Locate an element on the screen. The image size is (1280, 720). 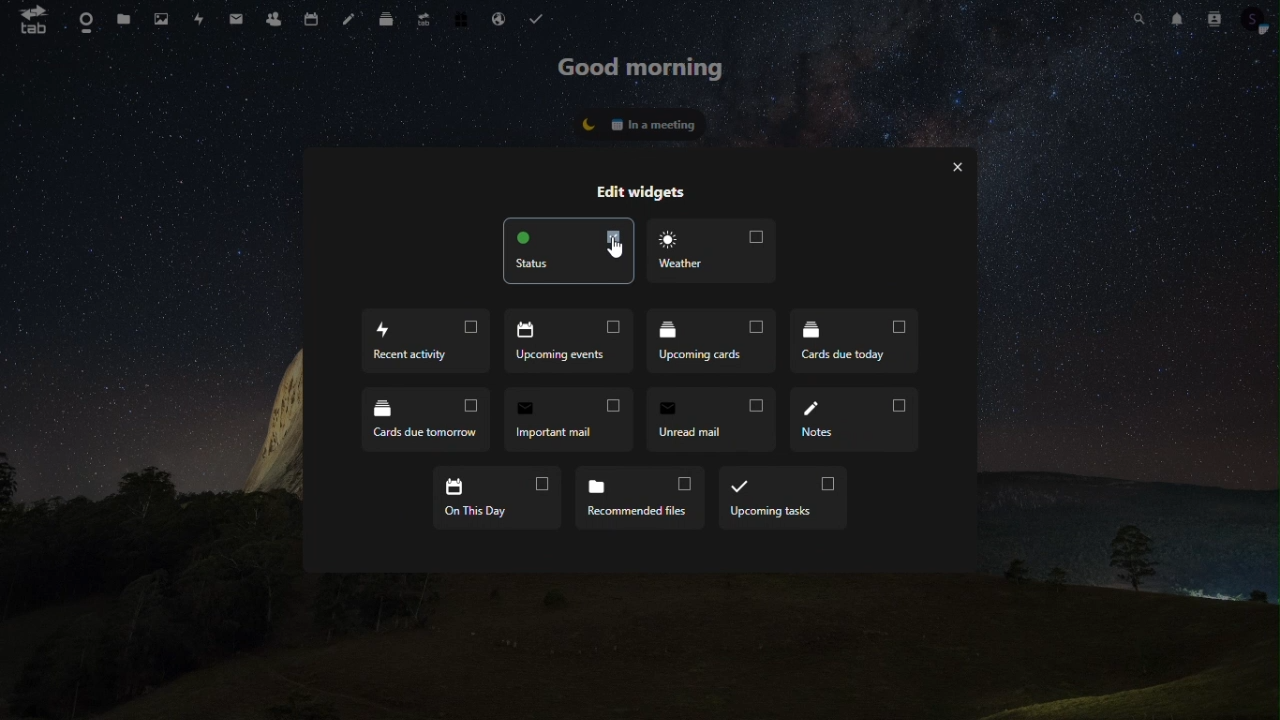
cards due today is located at coordinates (856, 342).